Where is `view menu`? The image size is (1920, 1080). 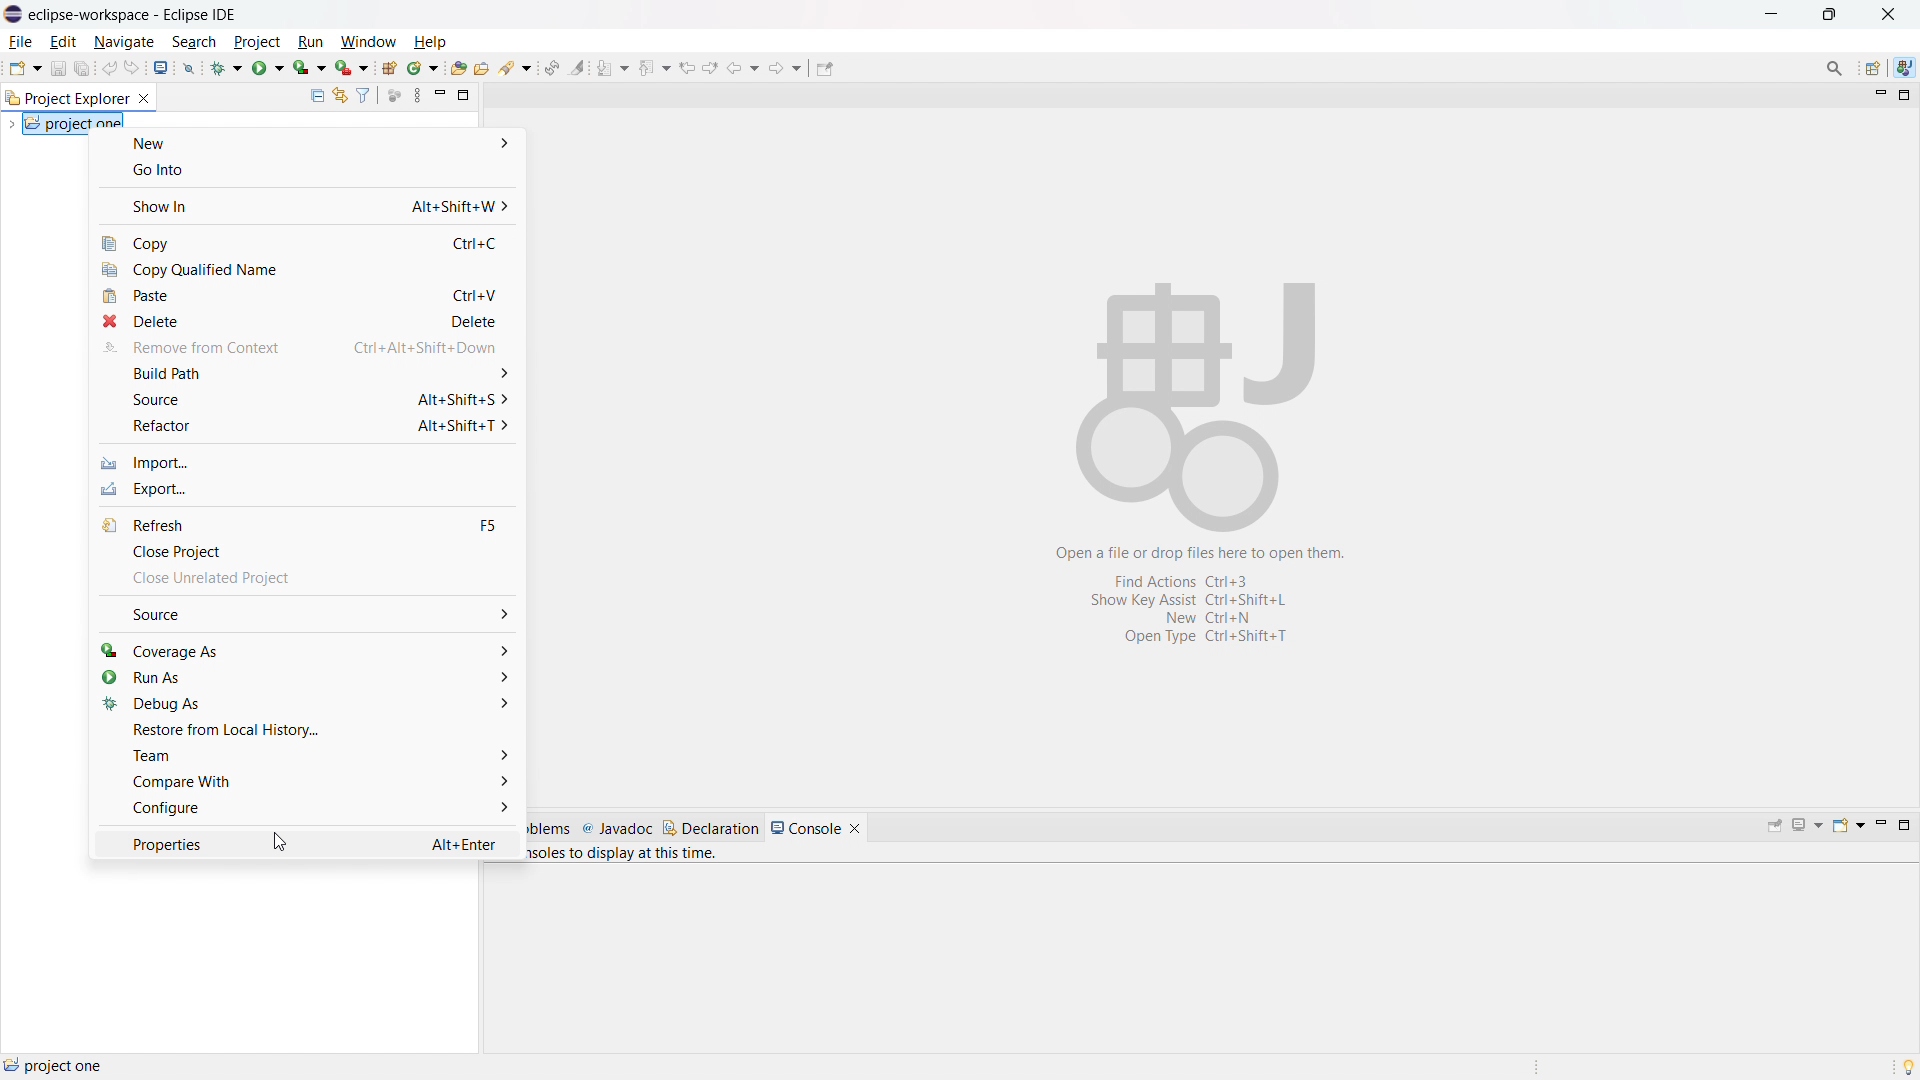
view menu is located at coordinates (417, 95).